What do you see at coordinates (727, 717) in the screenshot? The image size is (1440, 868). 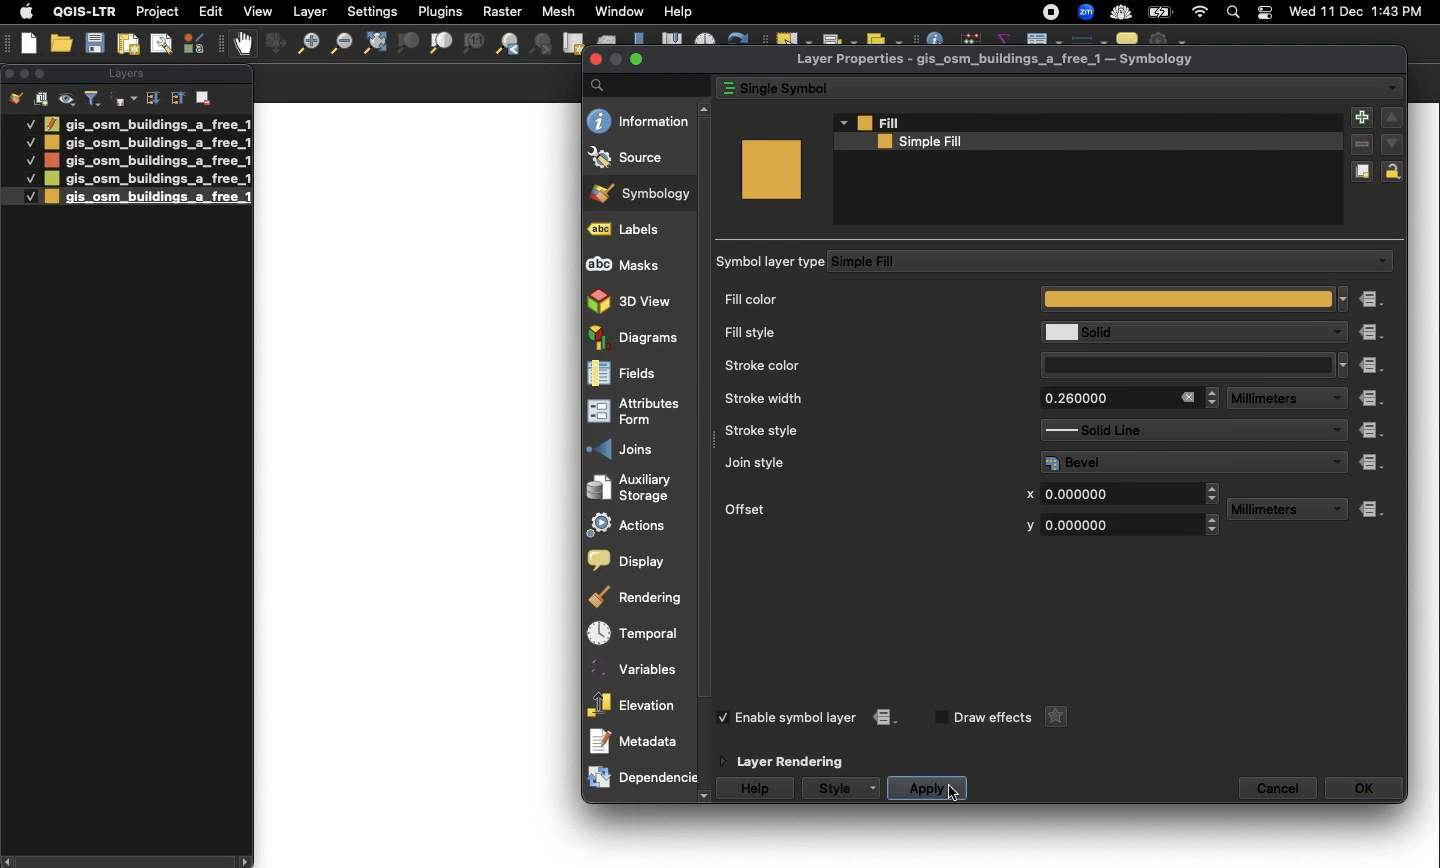 I see `checked` at bounding box center [727, 717].